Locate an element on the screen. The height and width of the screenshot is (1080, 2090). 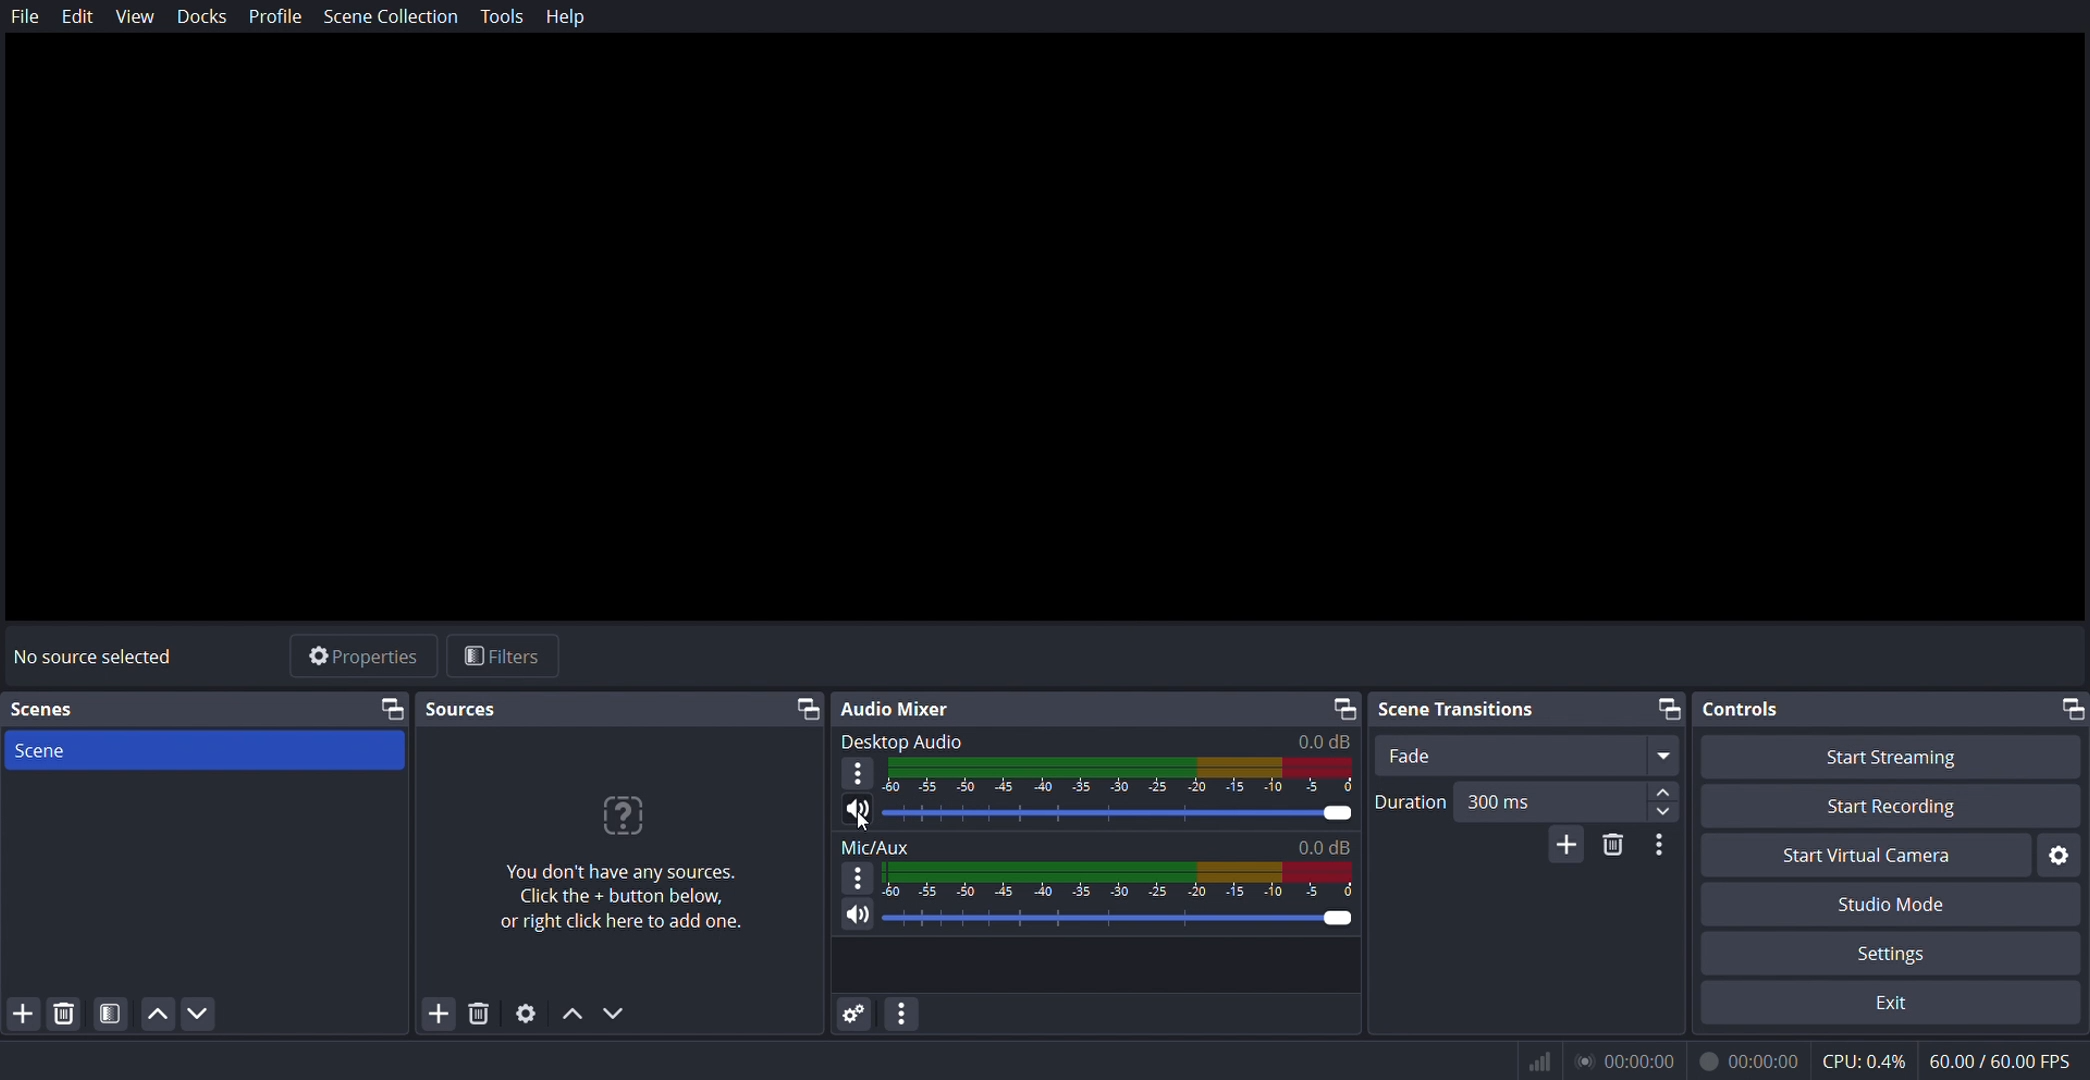
edit is located at coordinates (79, 17).